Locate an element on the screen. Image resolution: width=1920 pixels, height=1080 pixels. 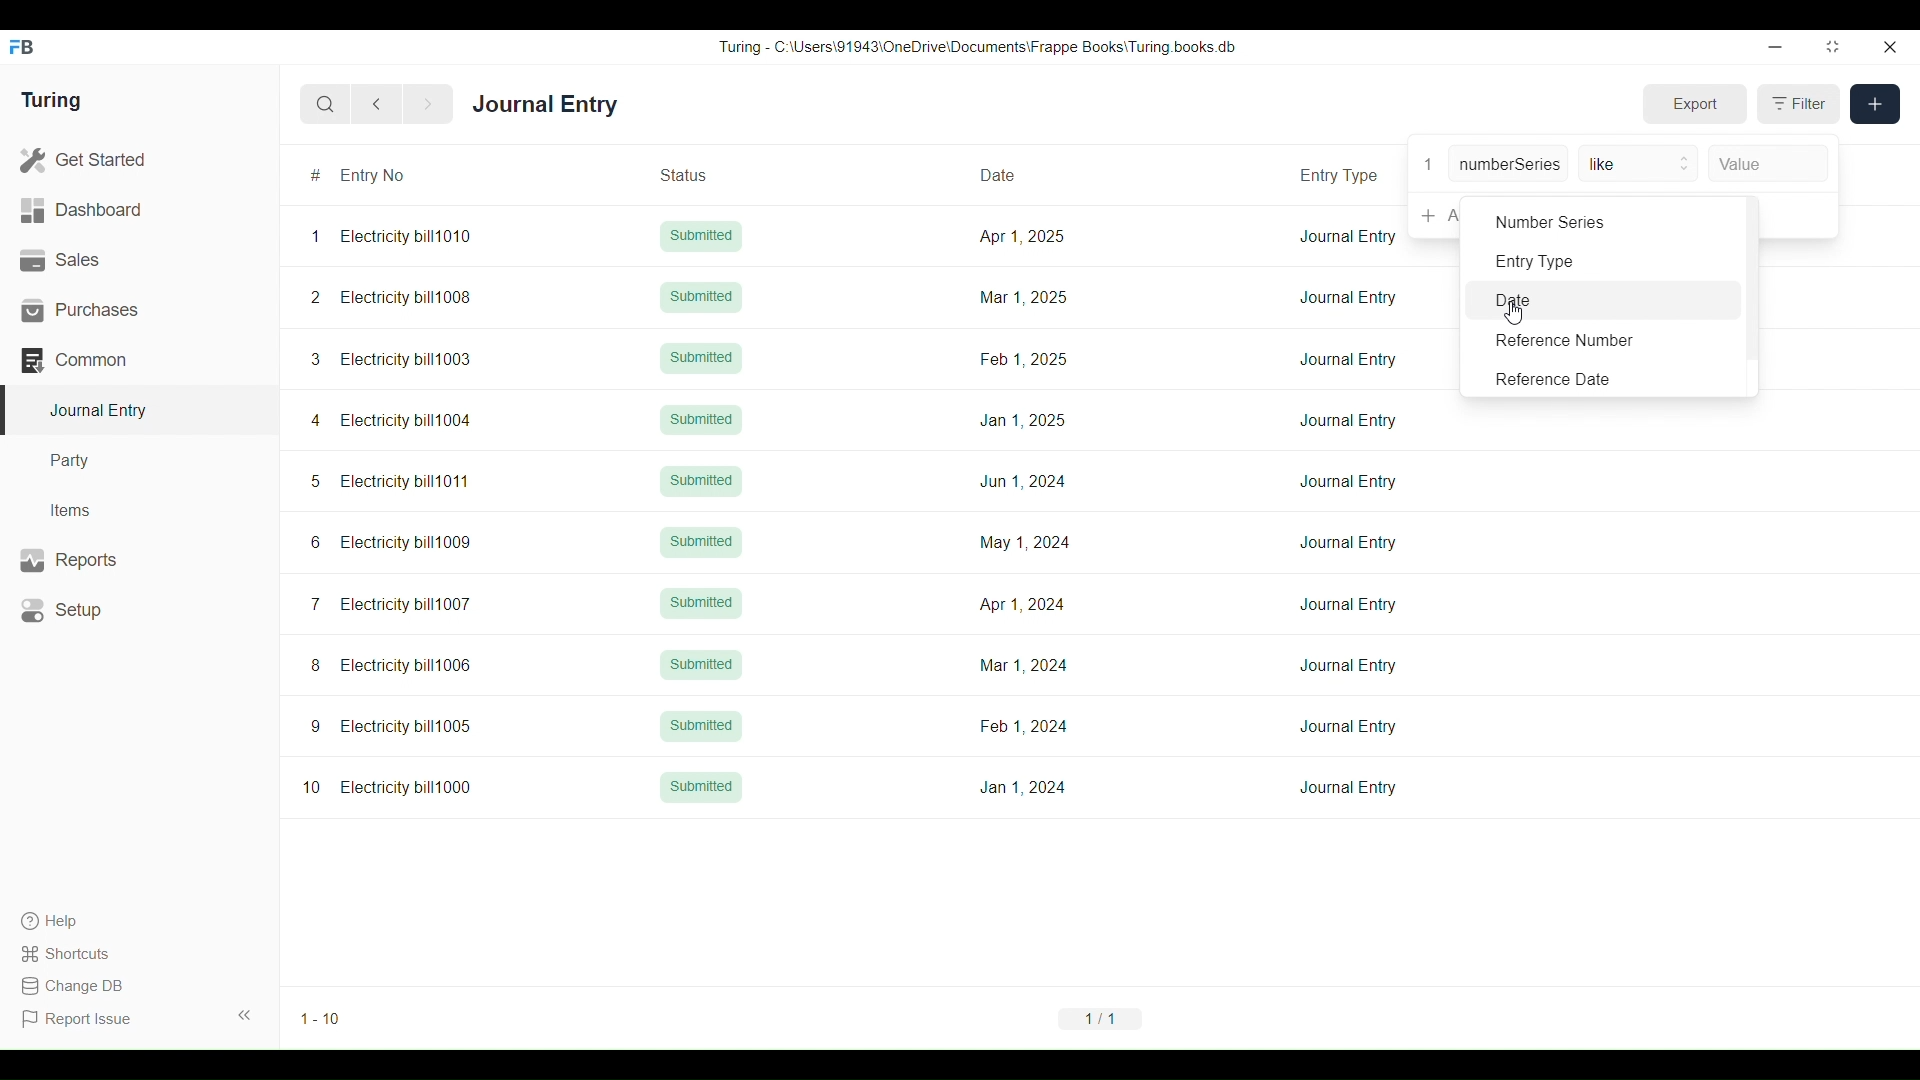
Status is located at coordinates (707, 174).